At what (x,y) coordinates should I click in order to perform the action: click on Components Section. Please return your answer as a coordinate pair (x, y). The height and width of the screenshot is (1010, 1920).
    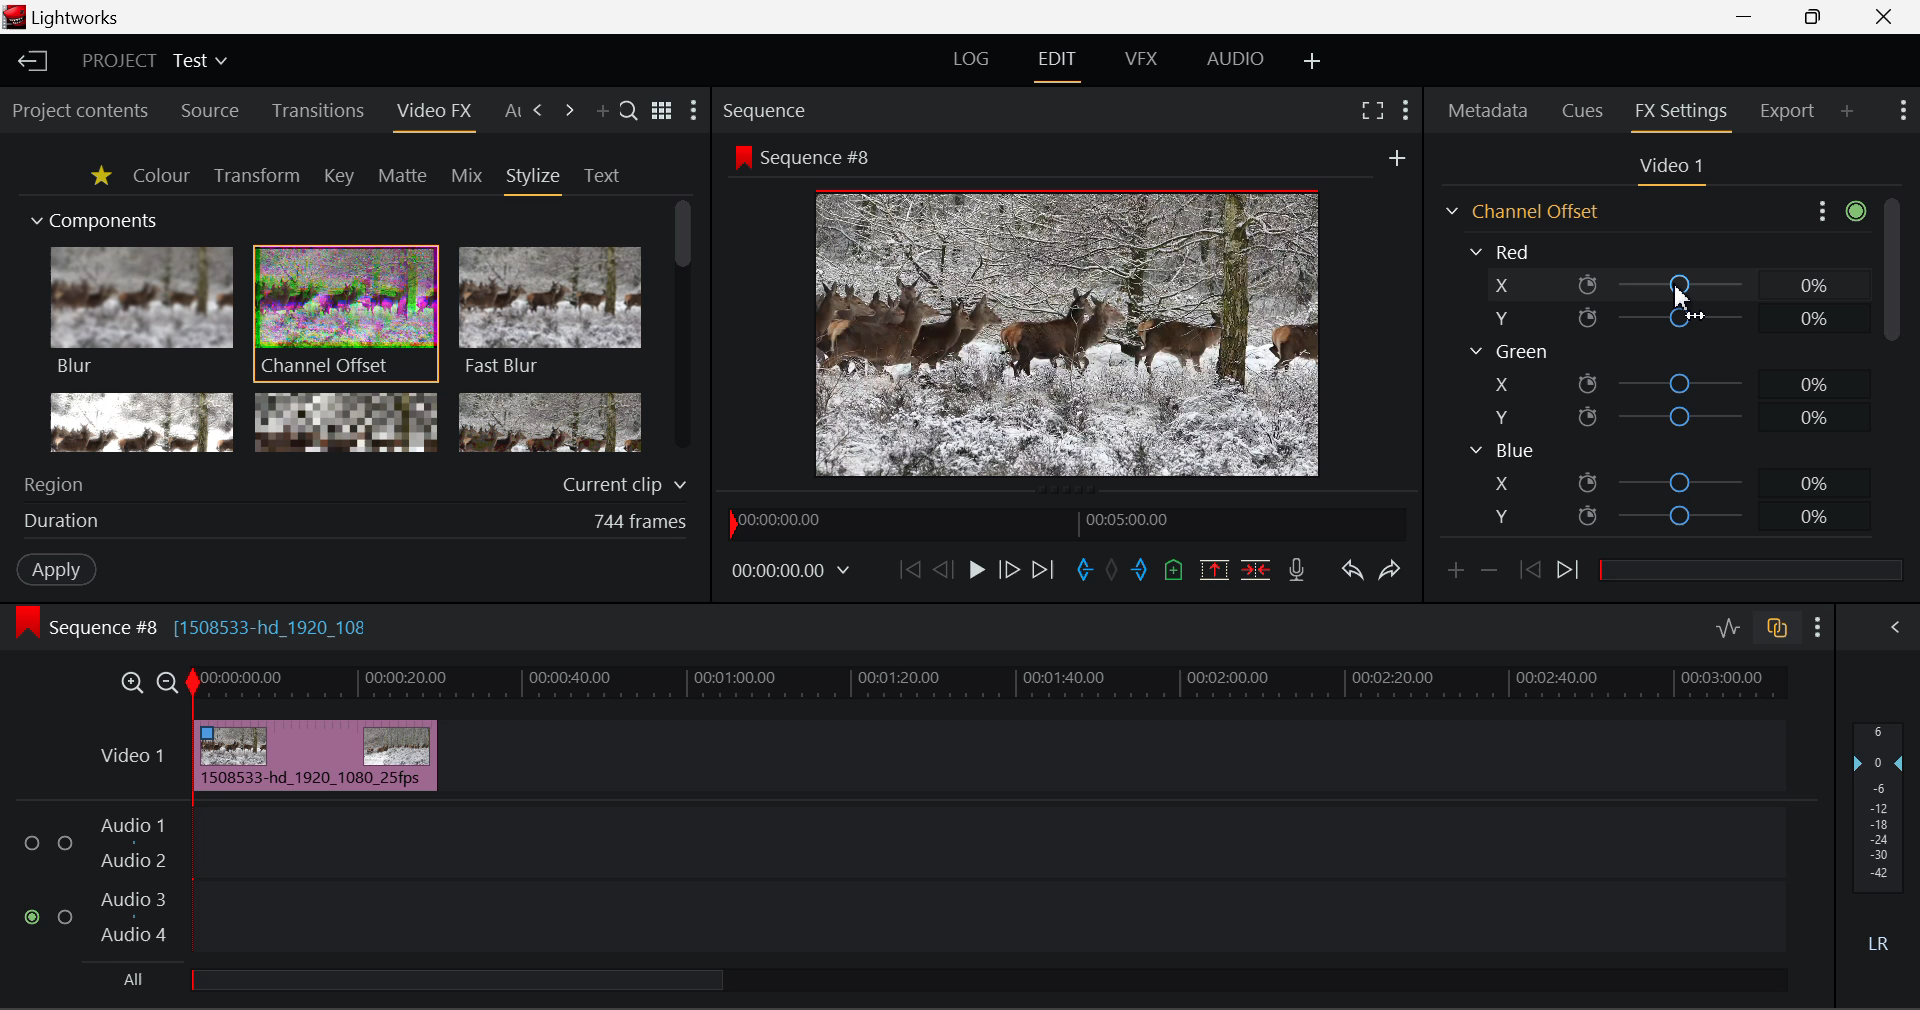
    Looking at the image, I should click on (92, 217).